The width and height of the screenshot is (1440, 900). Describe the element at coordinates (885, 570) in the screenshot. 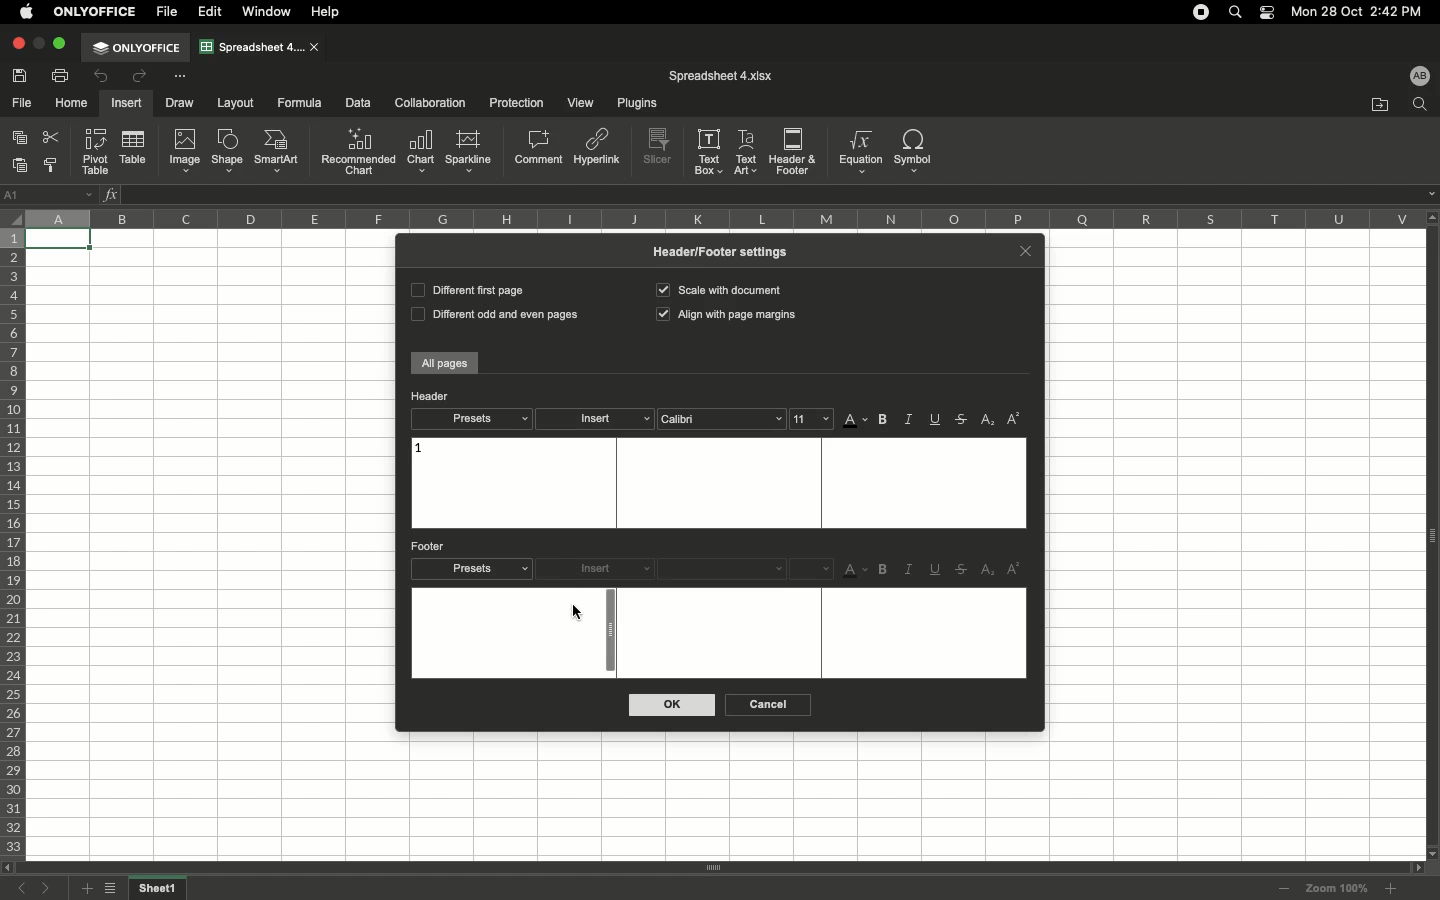

I see `Bold` at that location.